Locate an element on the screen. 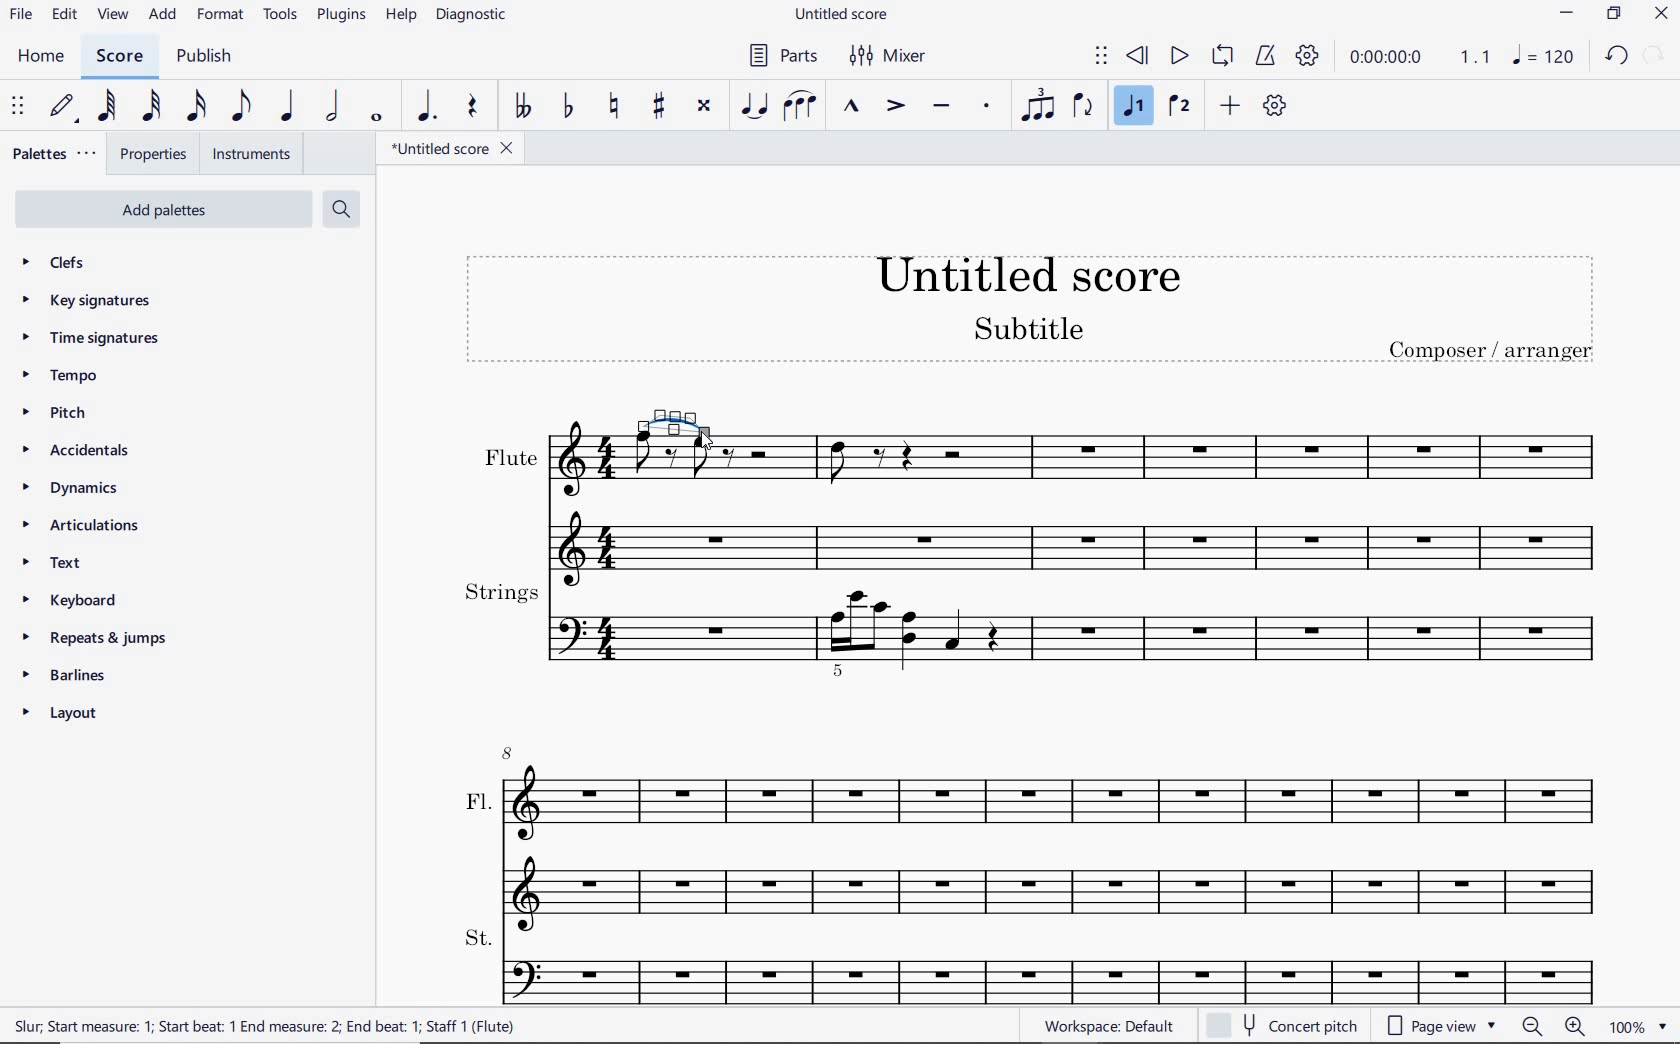 The height and width of the screenshot is (1044, 1680). page view is located at coordinates (1440, 1025).